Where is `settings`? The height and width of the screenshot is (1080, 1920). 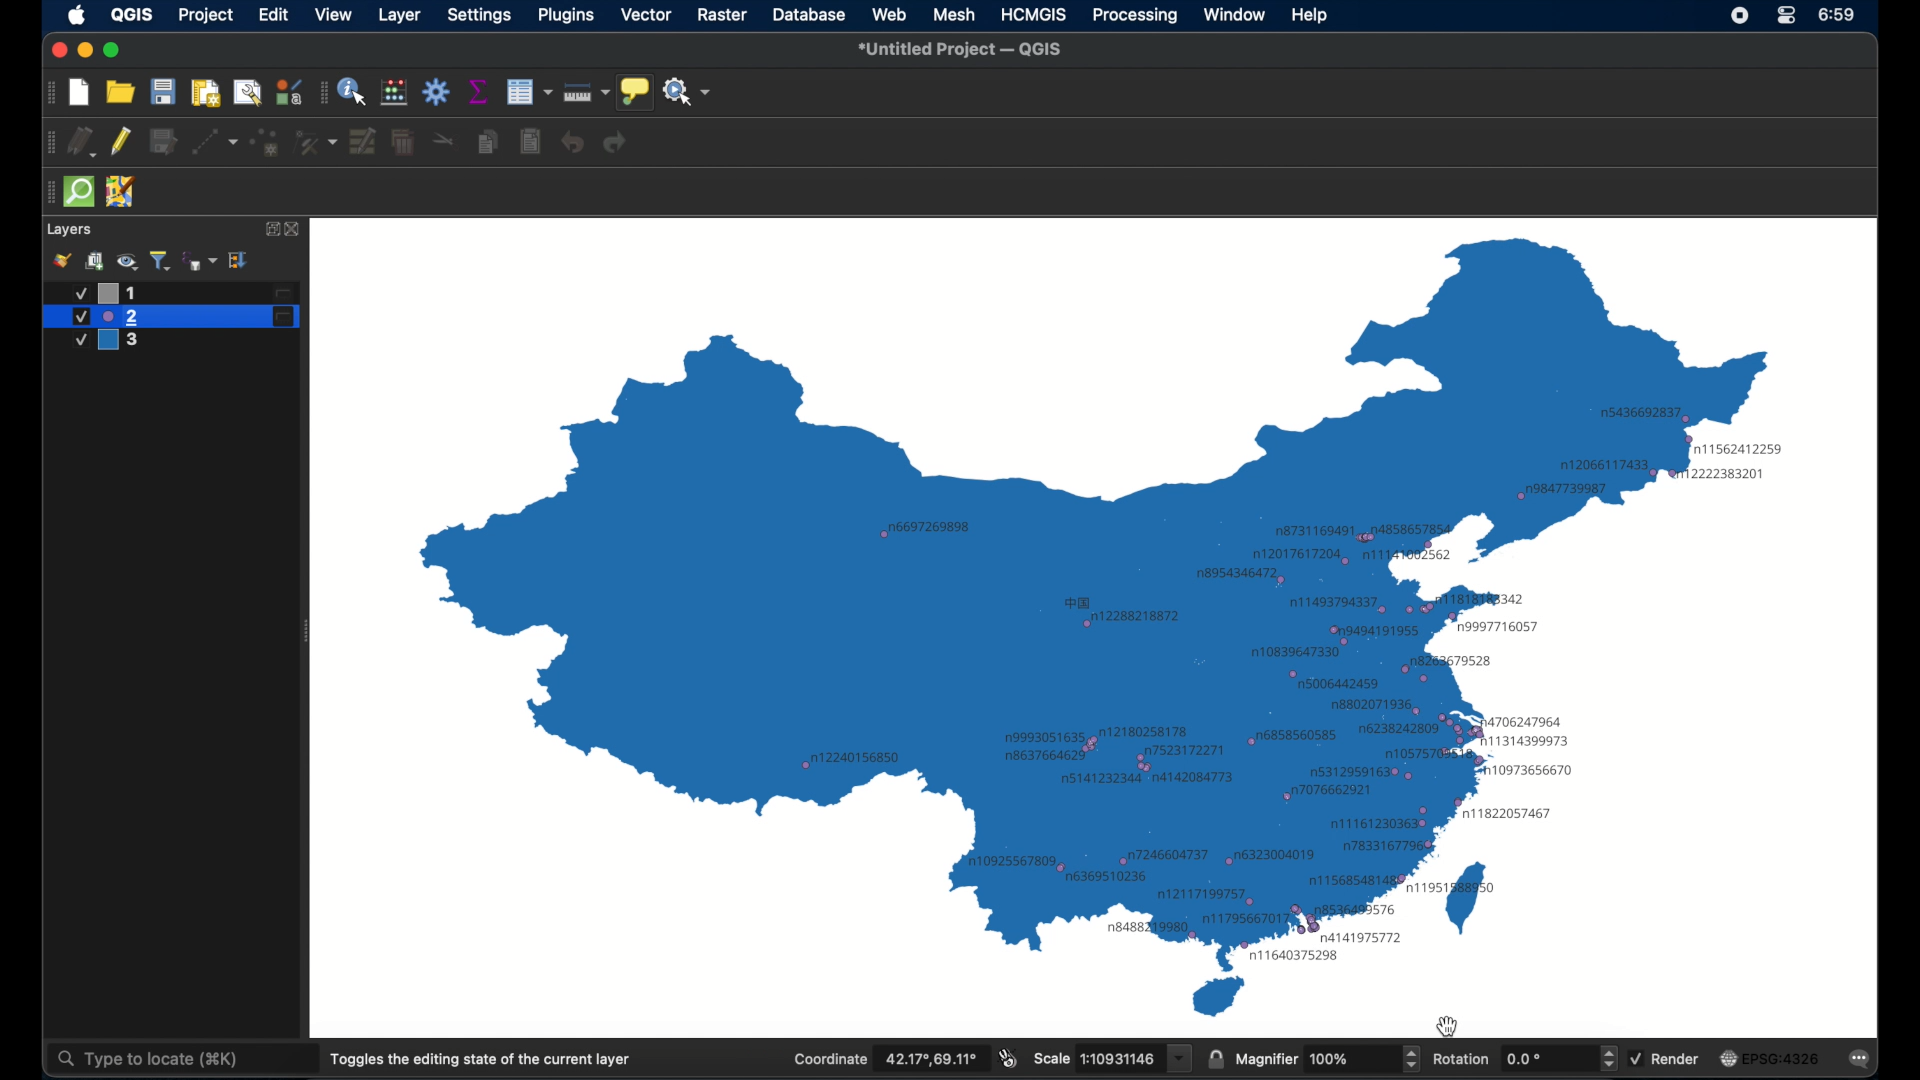 settings is located at coordinates (479, 16).